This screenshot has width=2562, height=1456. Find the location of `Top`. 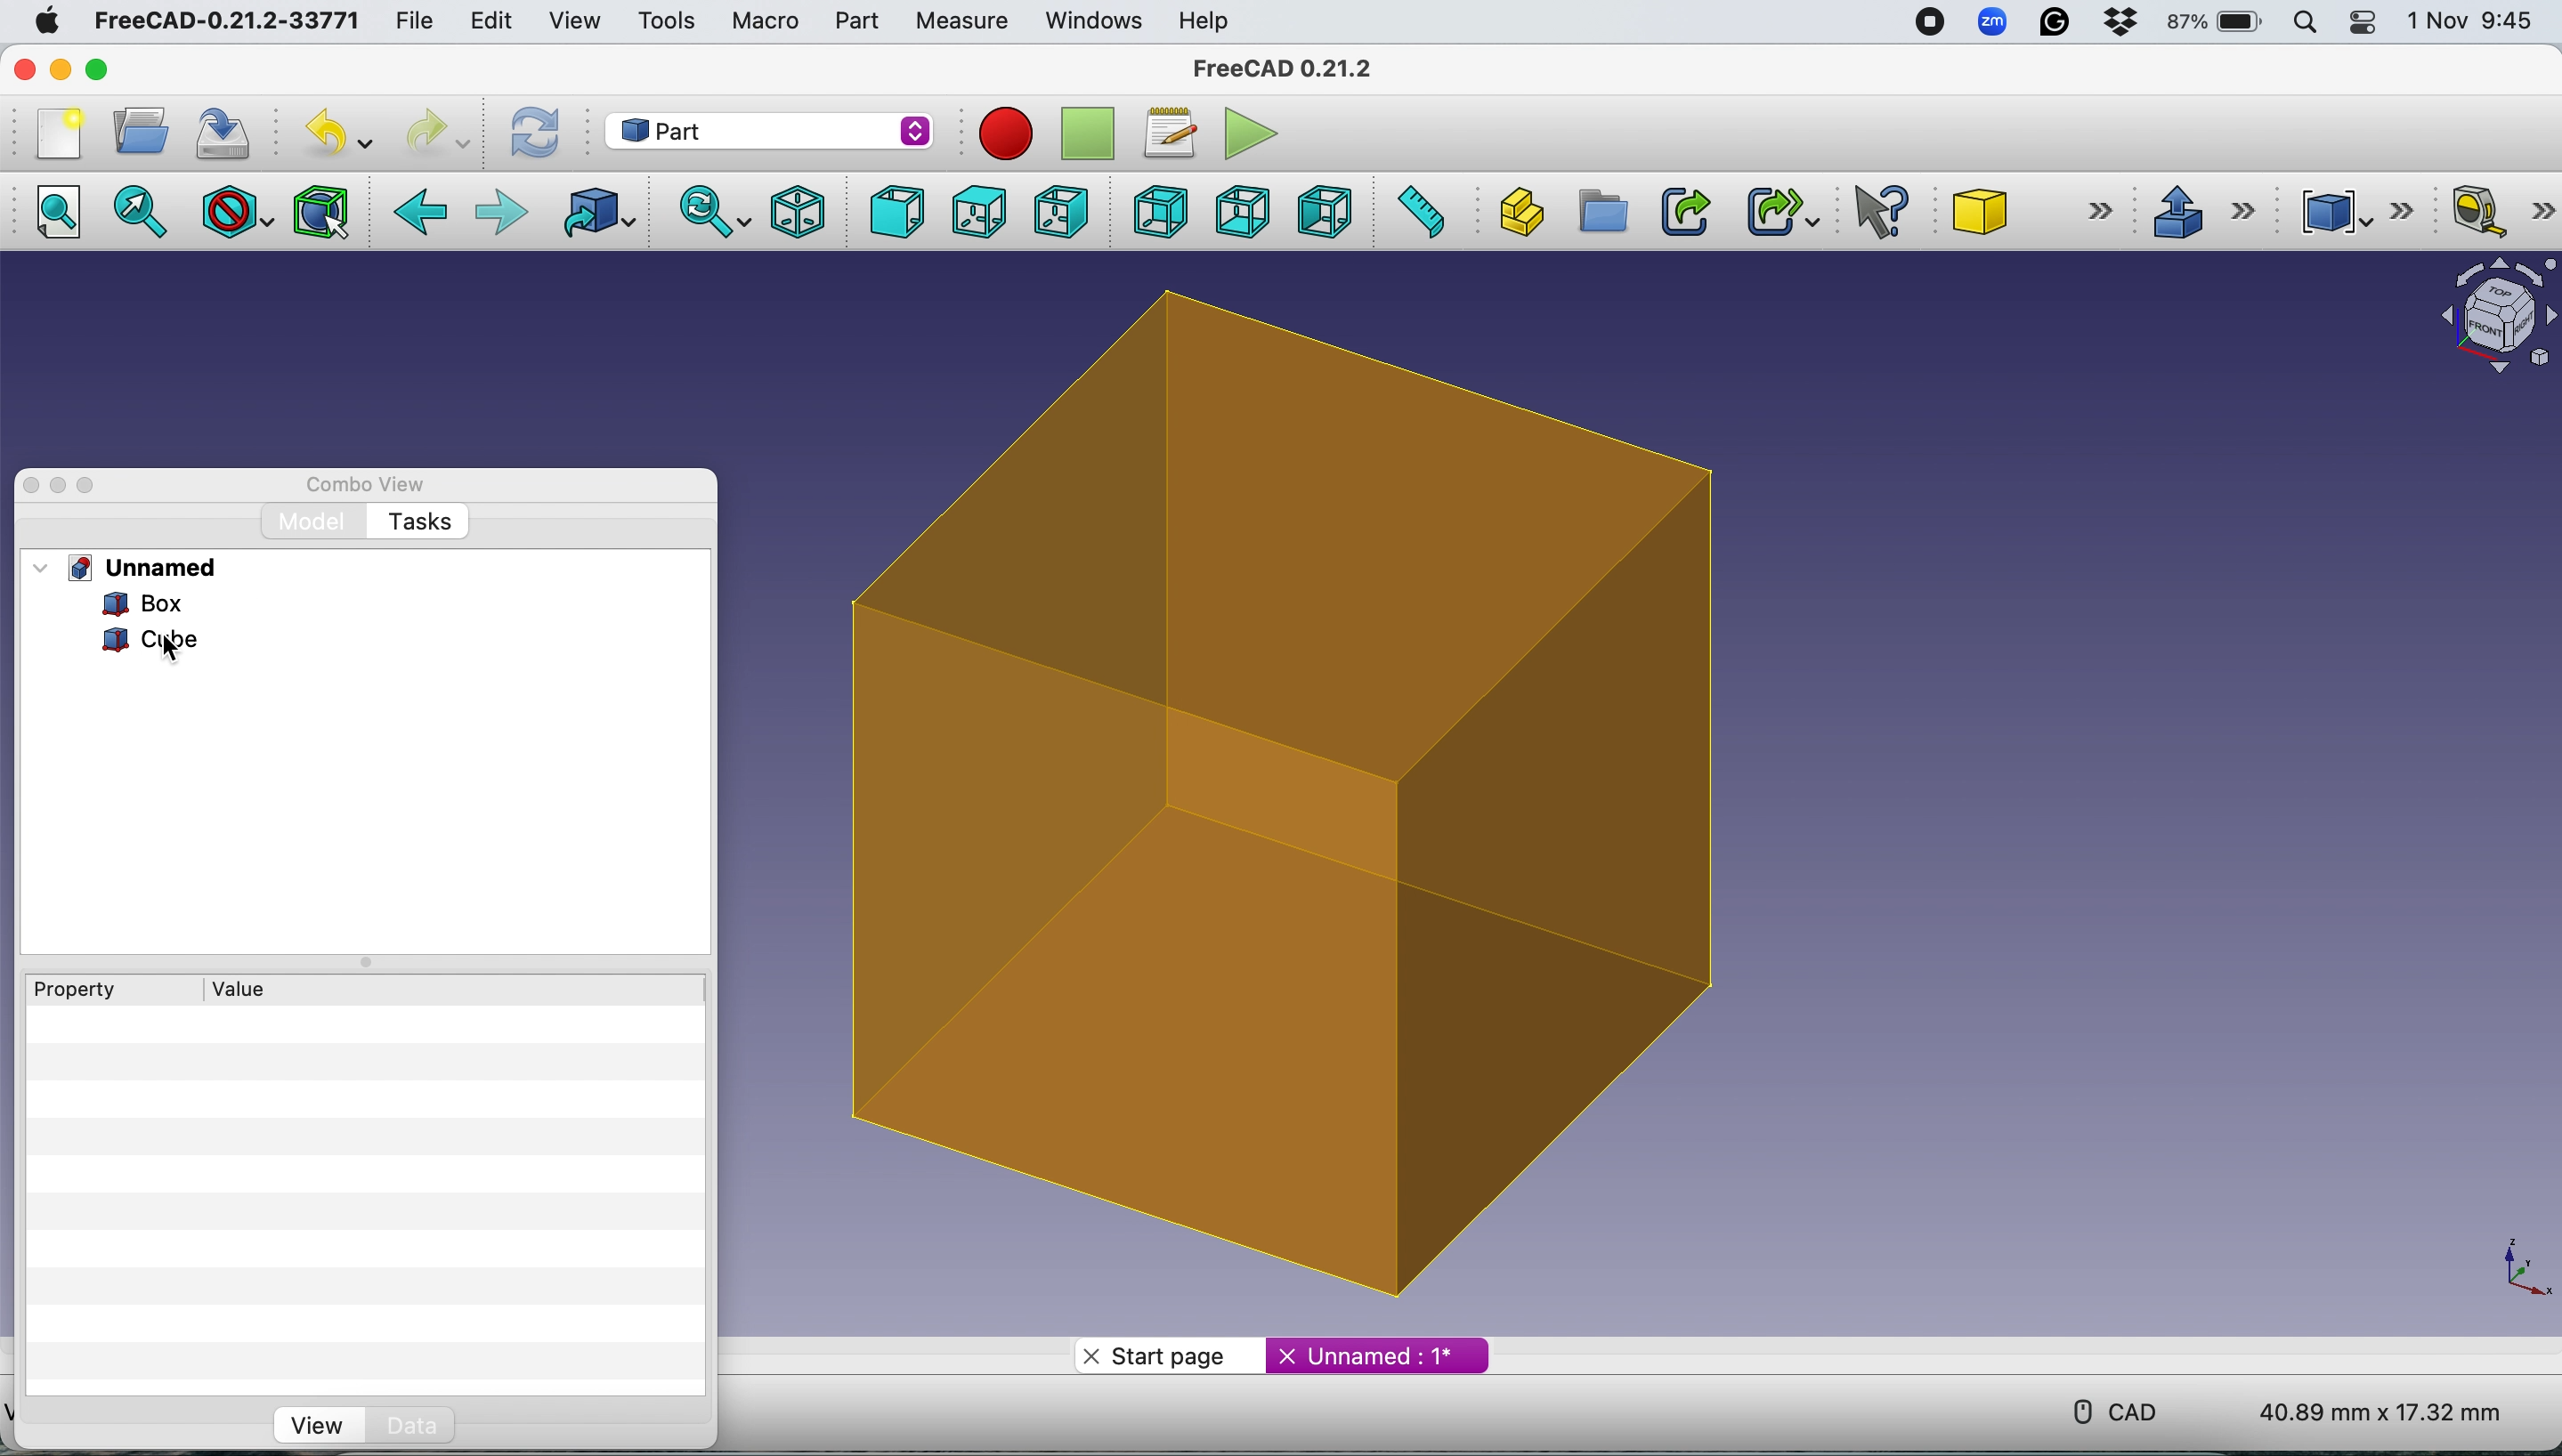

Top is located at coordinates (977, 213).